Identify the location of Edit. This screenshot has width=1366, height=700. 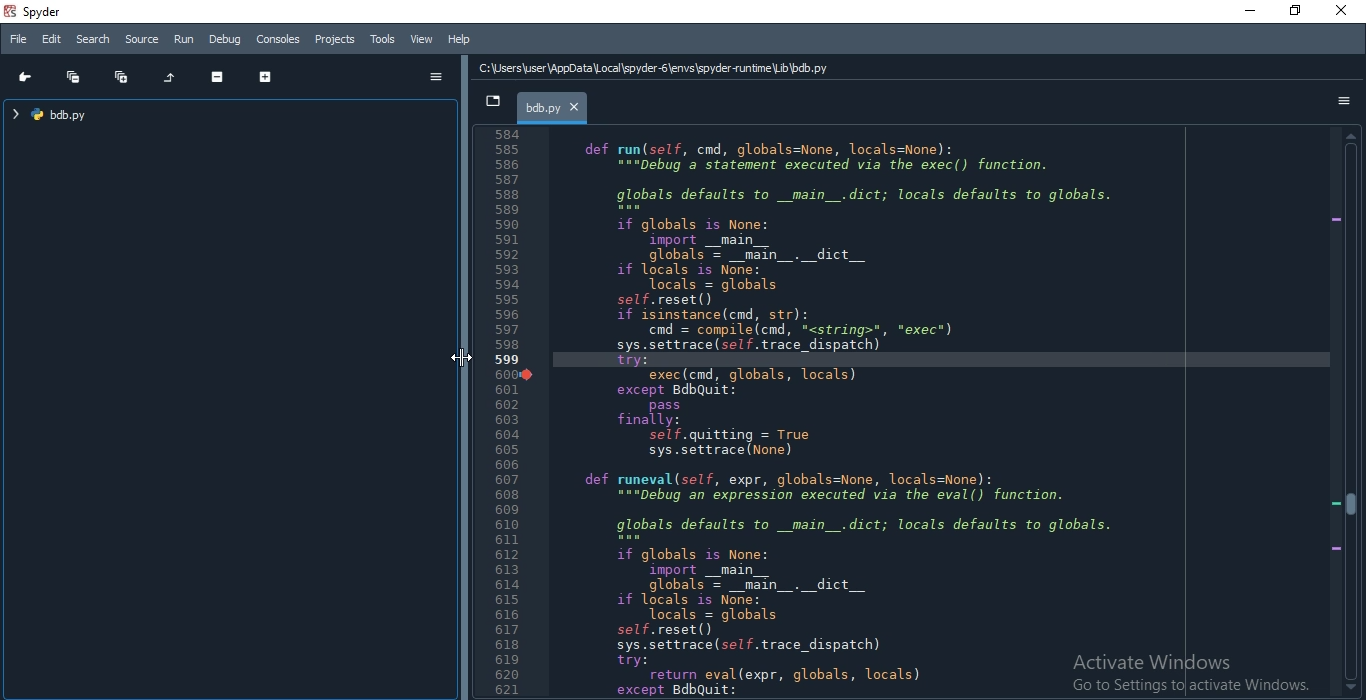
(53, 40).